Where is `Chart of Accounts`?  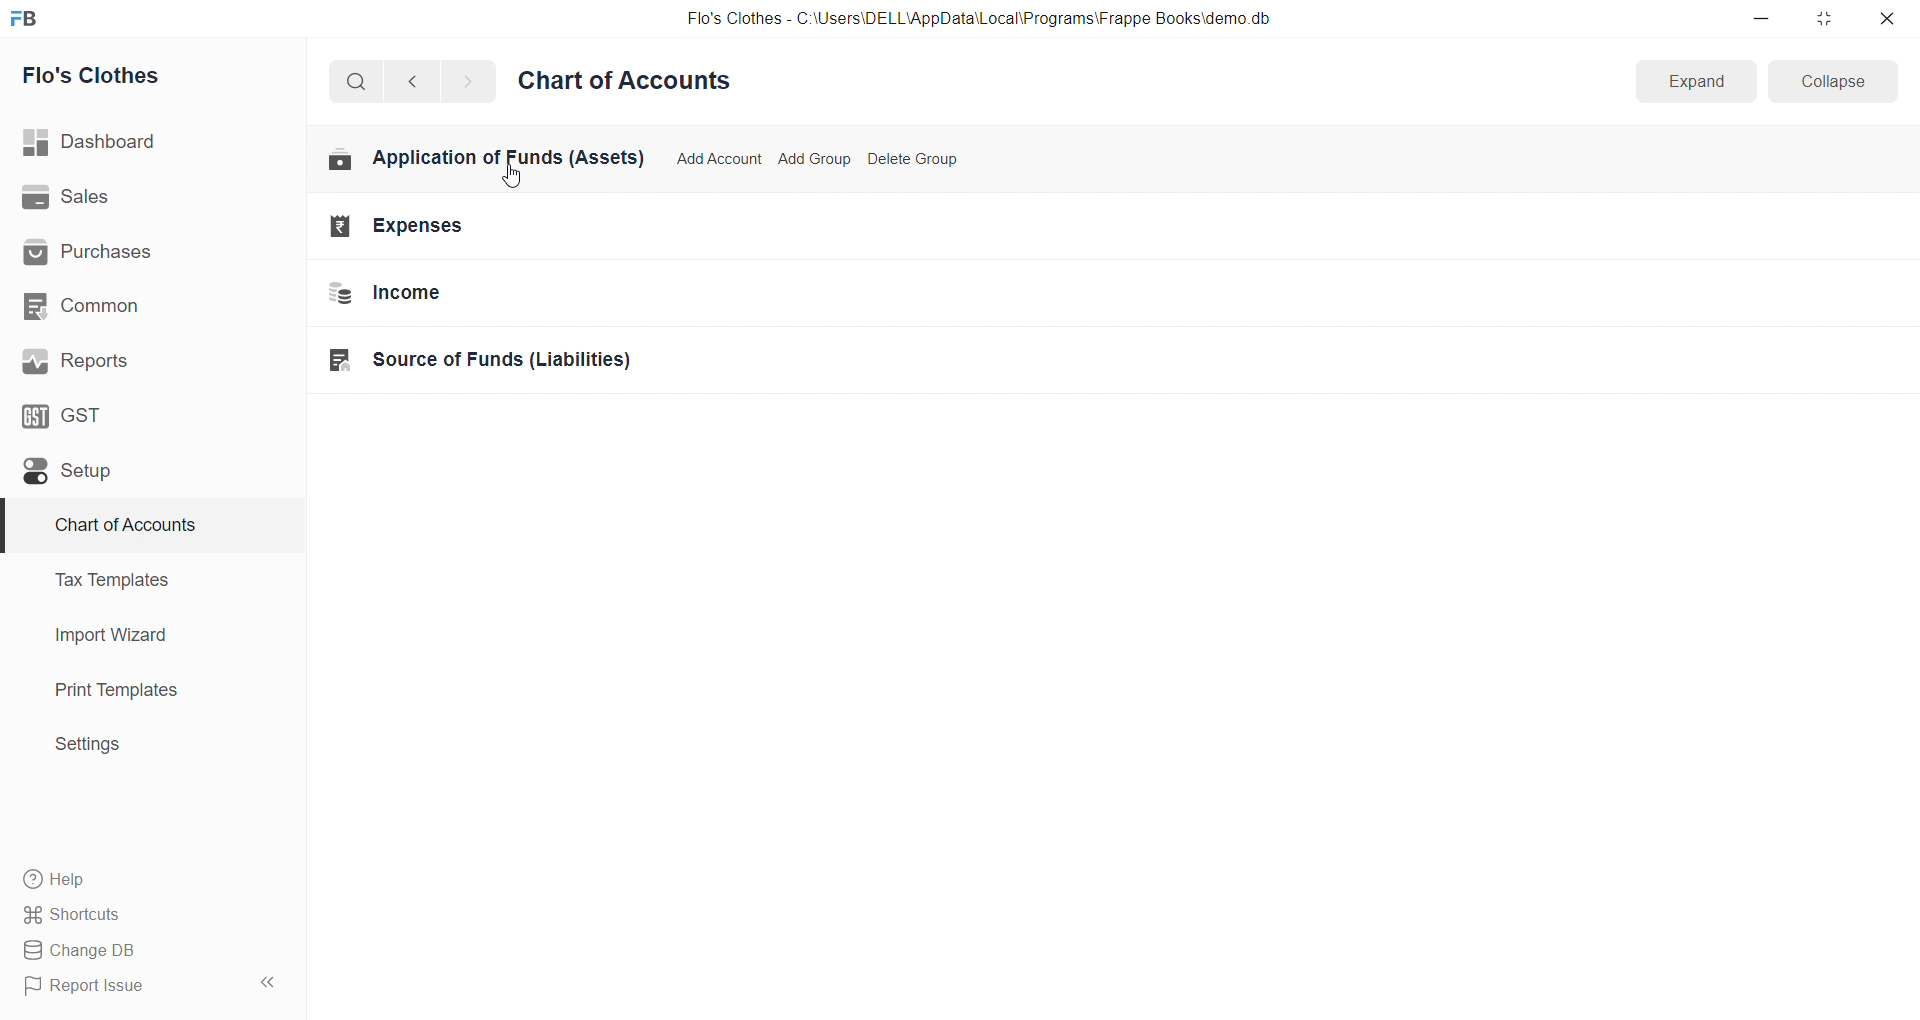
Chart of Accounts is located at coordinates (140, 526).